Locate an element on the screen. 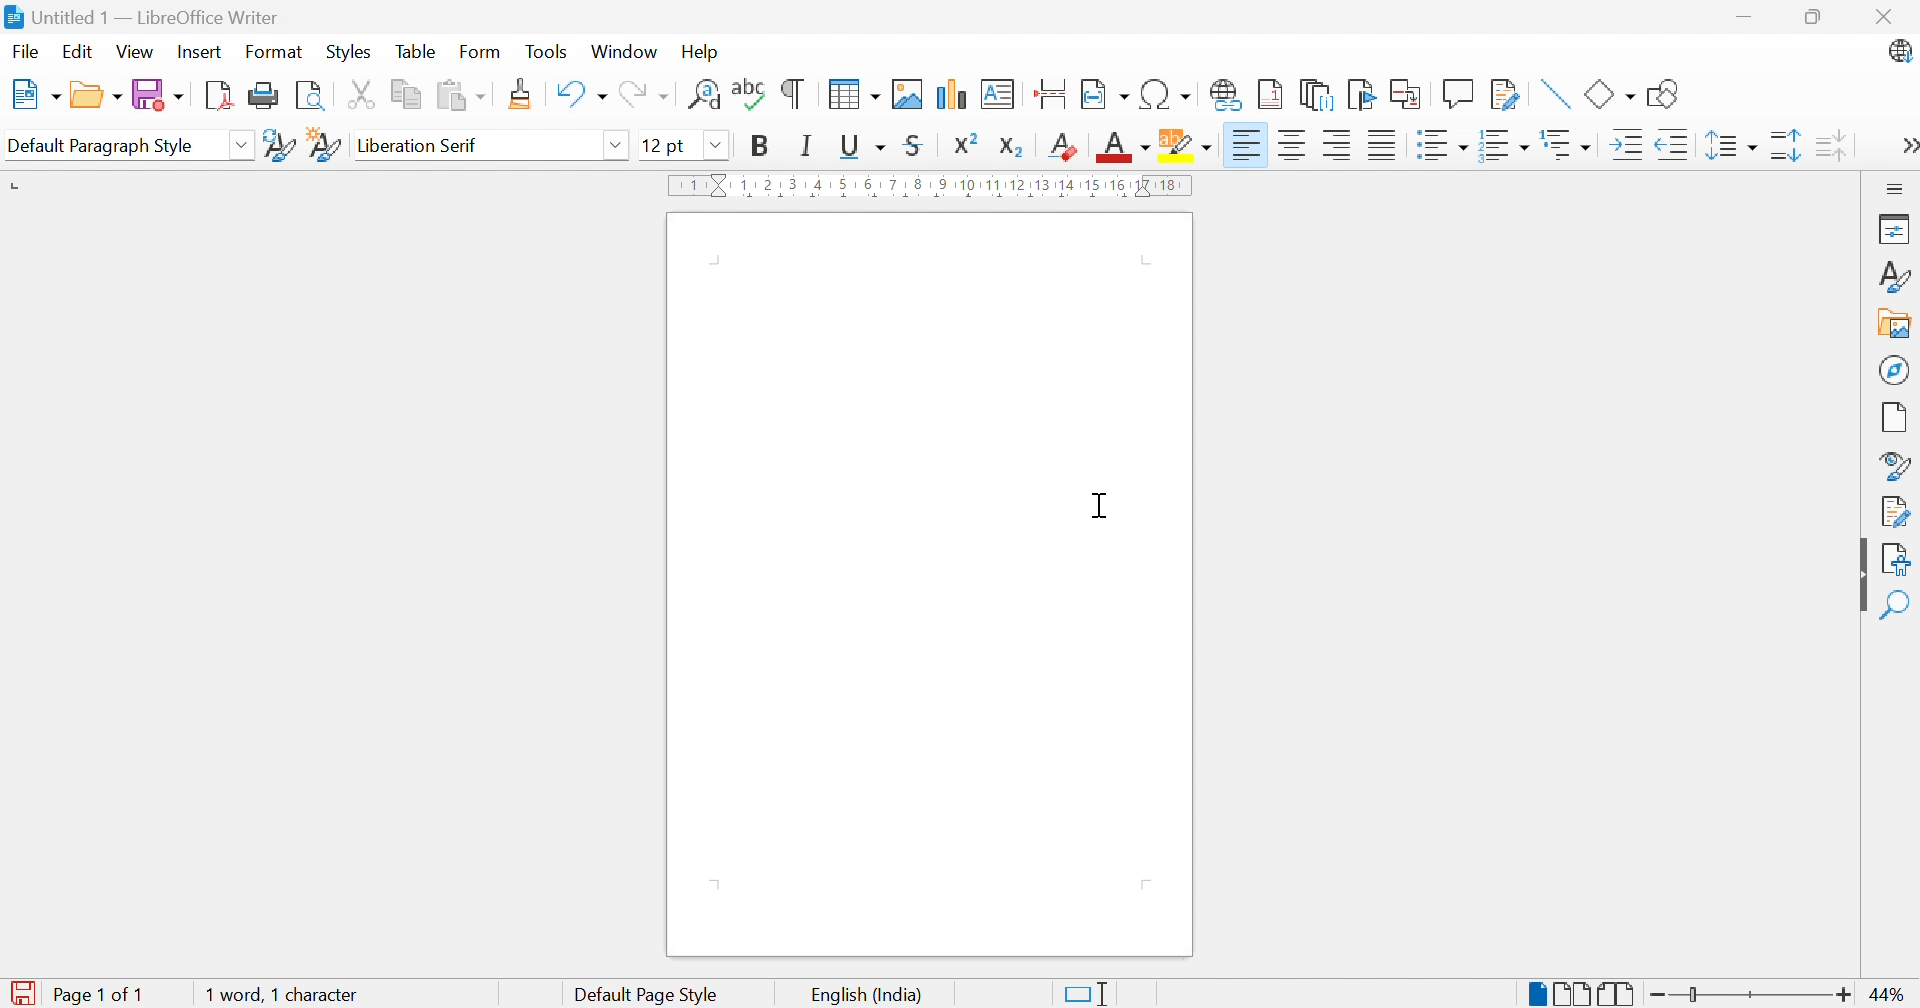  Style is located at coordinates (1896, 277).